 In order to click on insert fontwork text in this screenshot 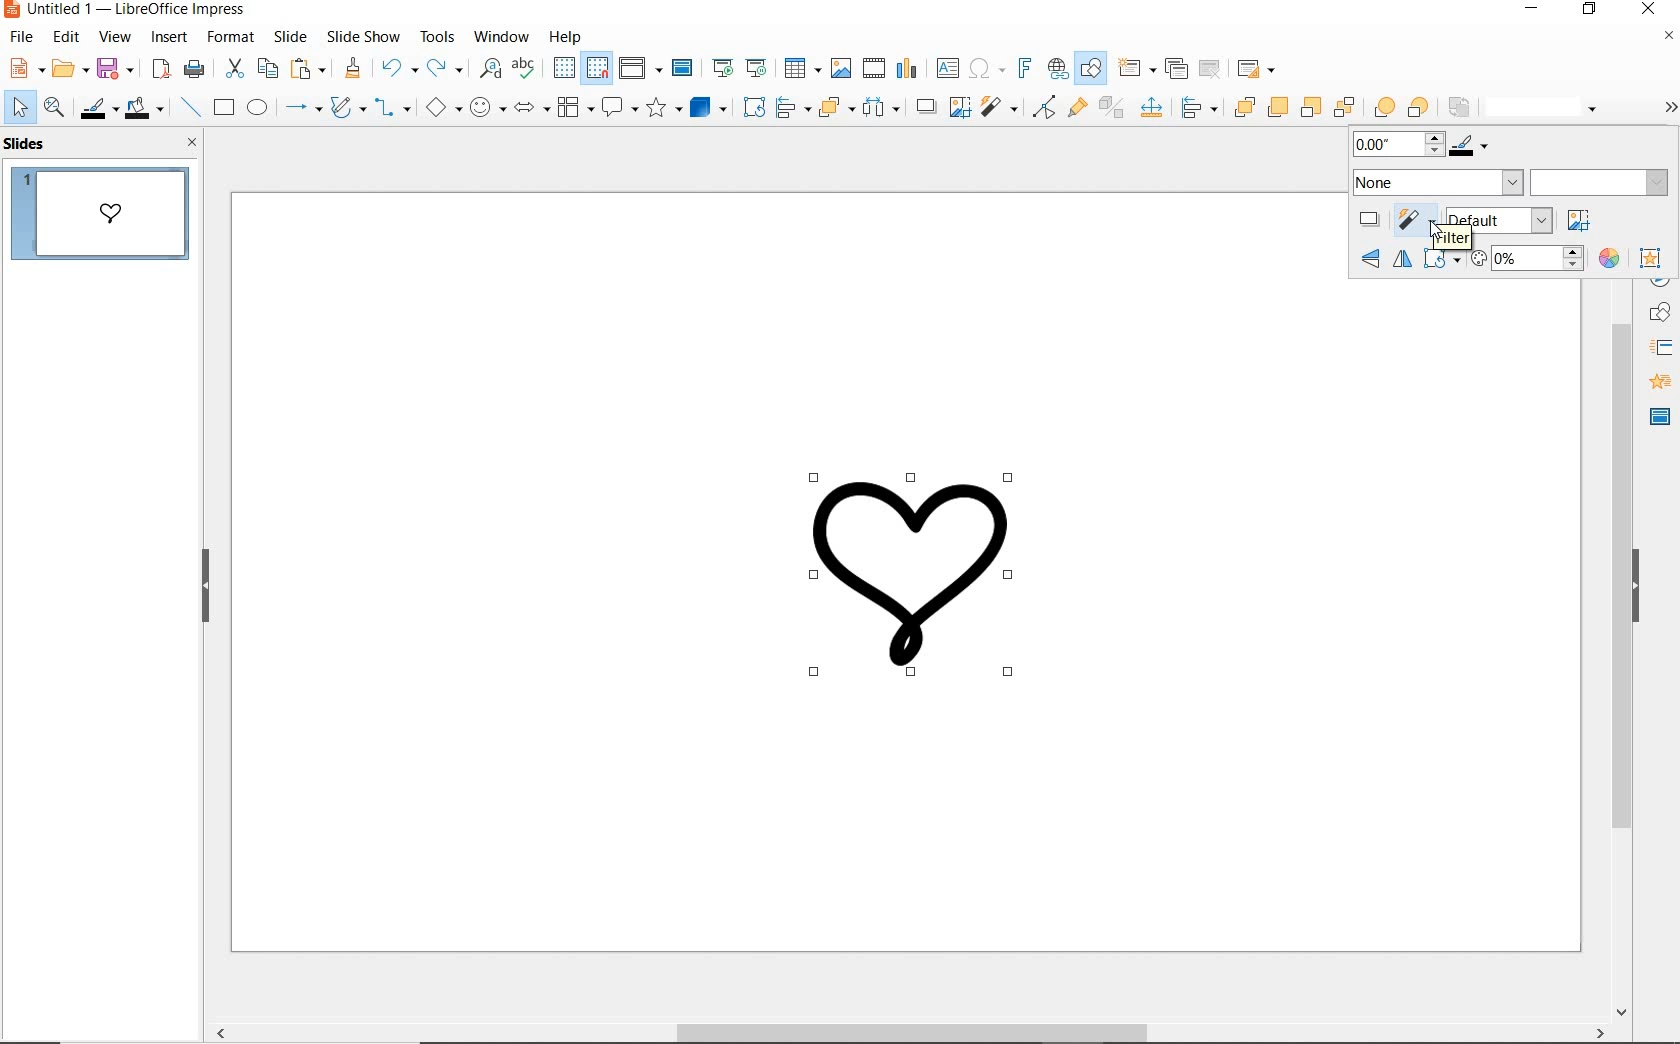, I will do `click(1025, 67)`.